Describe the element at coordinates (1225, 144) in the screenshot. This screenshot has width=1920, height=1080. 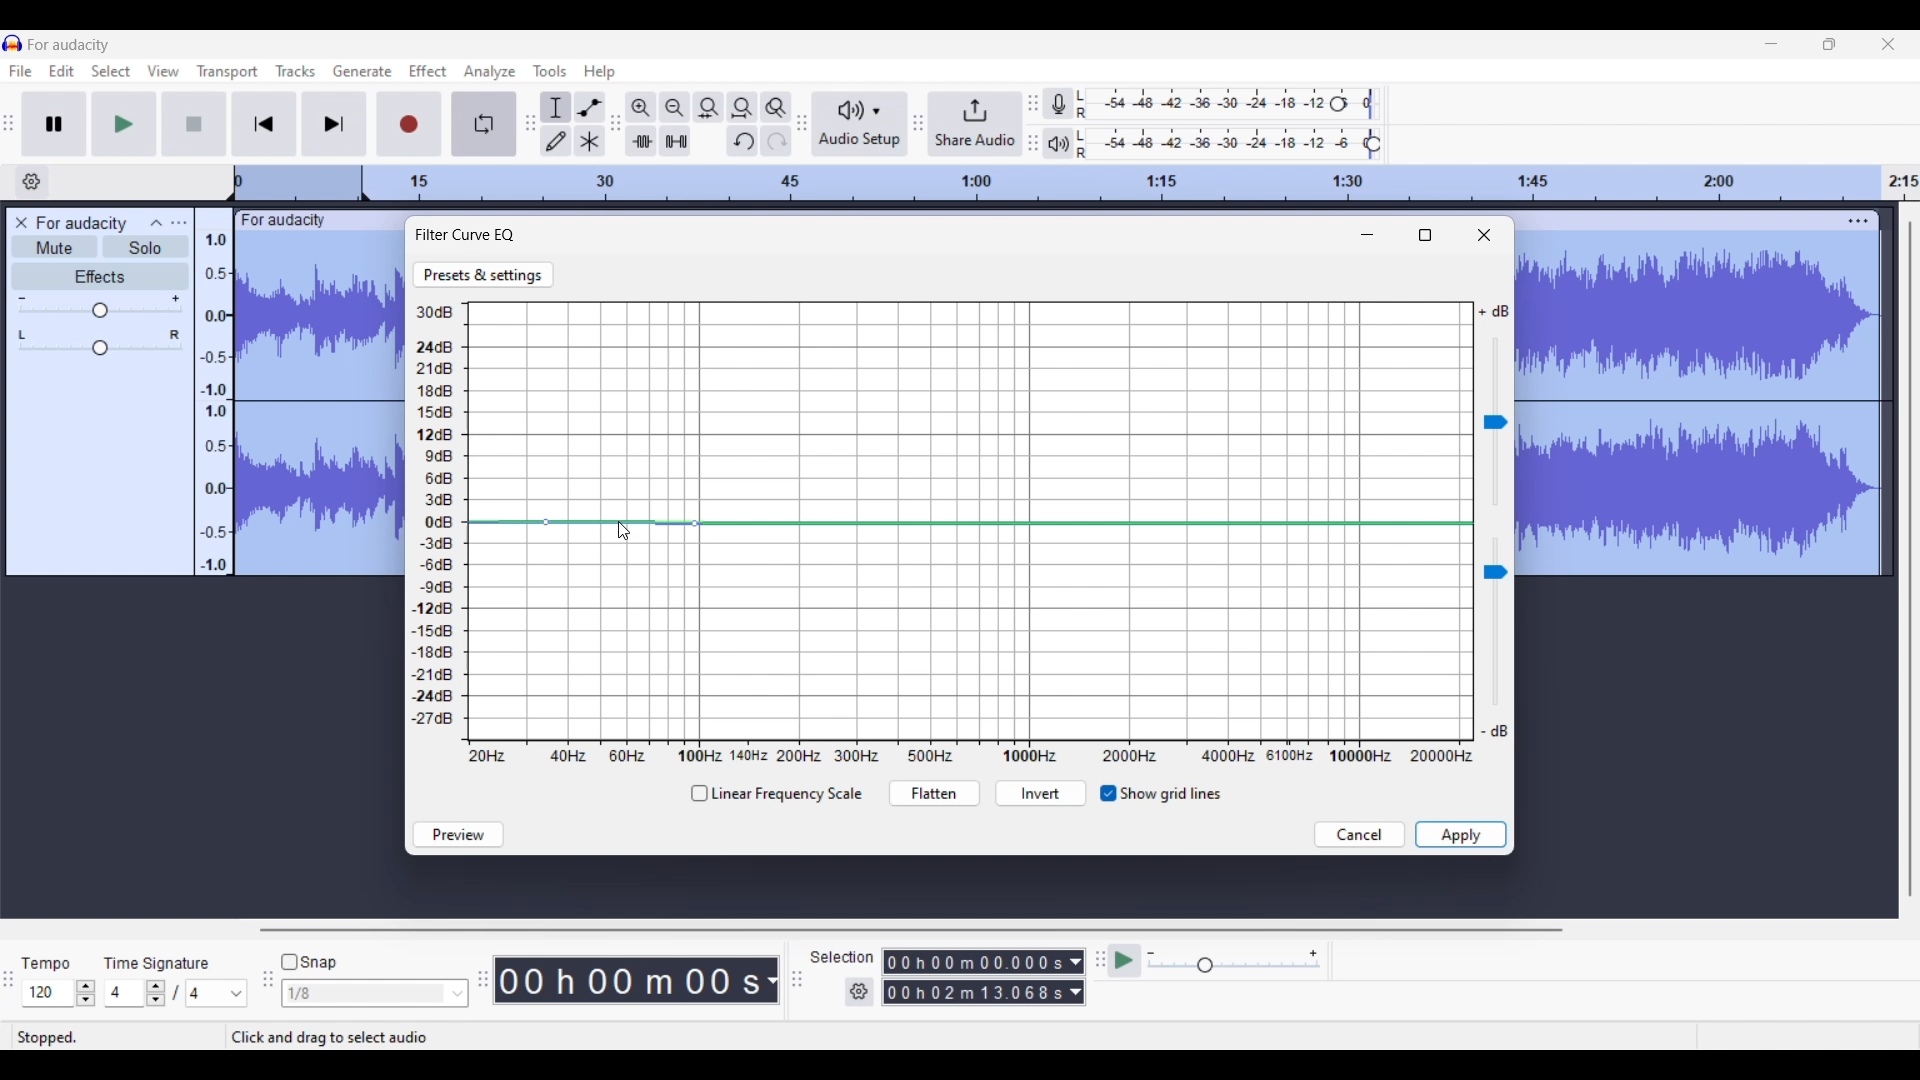
I see `Playback level` at that location.